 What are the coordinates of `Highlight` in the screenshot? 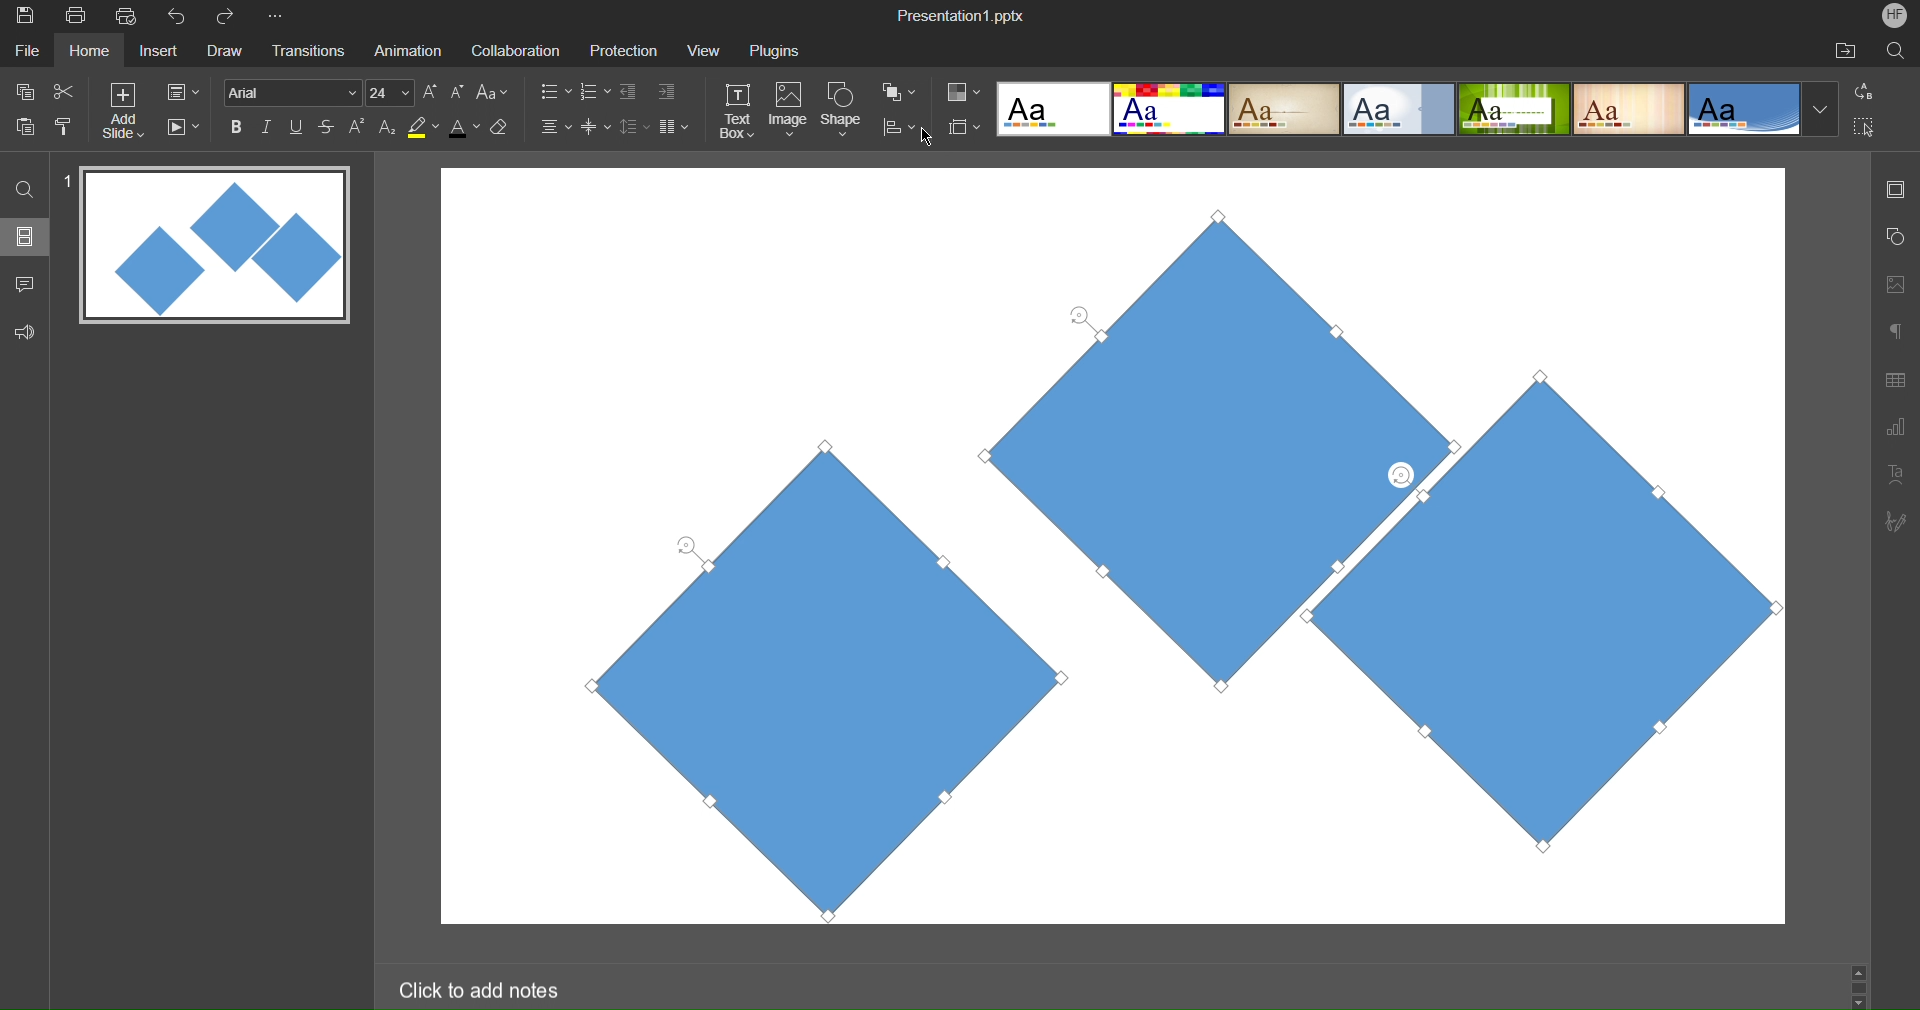 It's located at (424, 127).